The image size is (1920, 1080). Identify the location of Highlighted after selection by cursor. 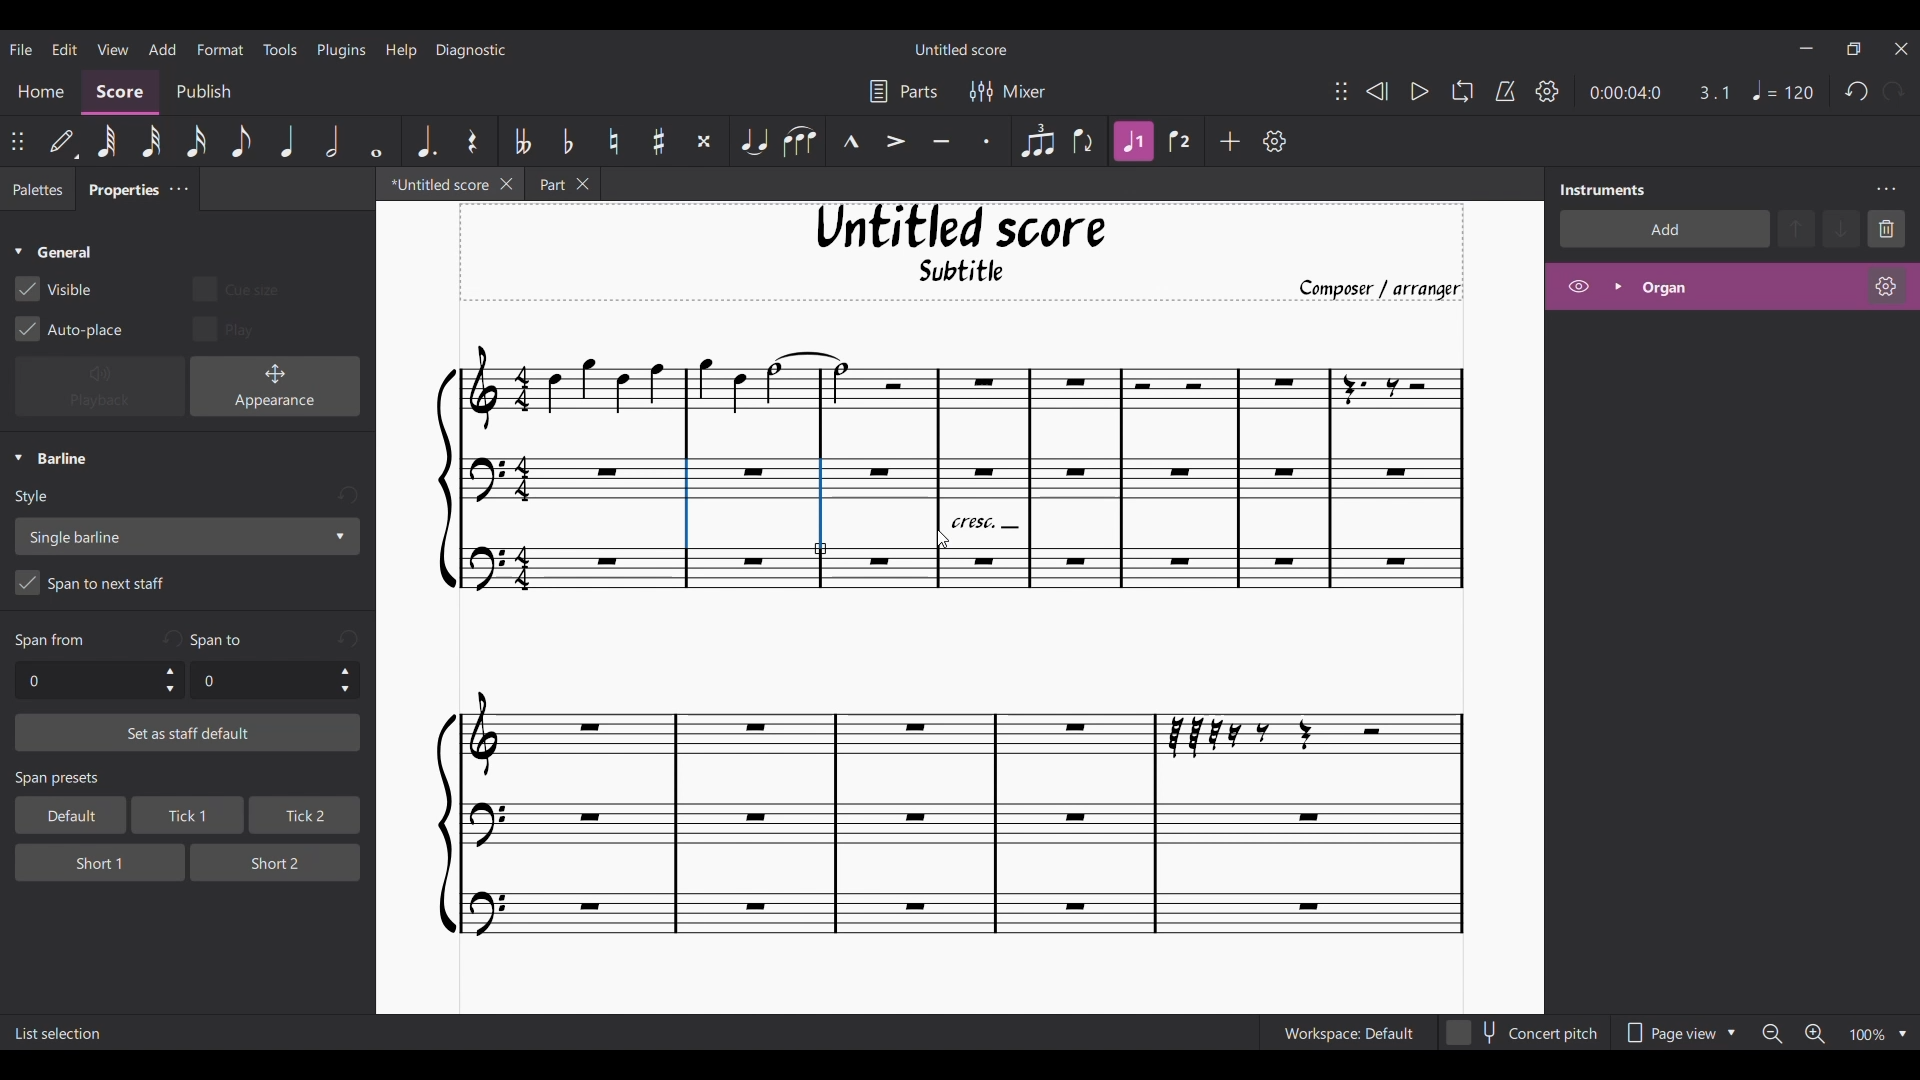
(938, 503).